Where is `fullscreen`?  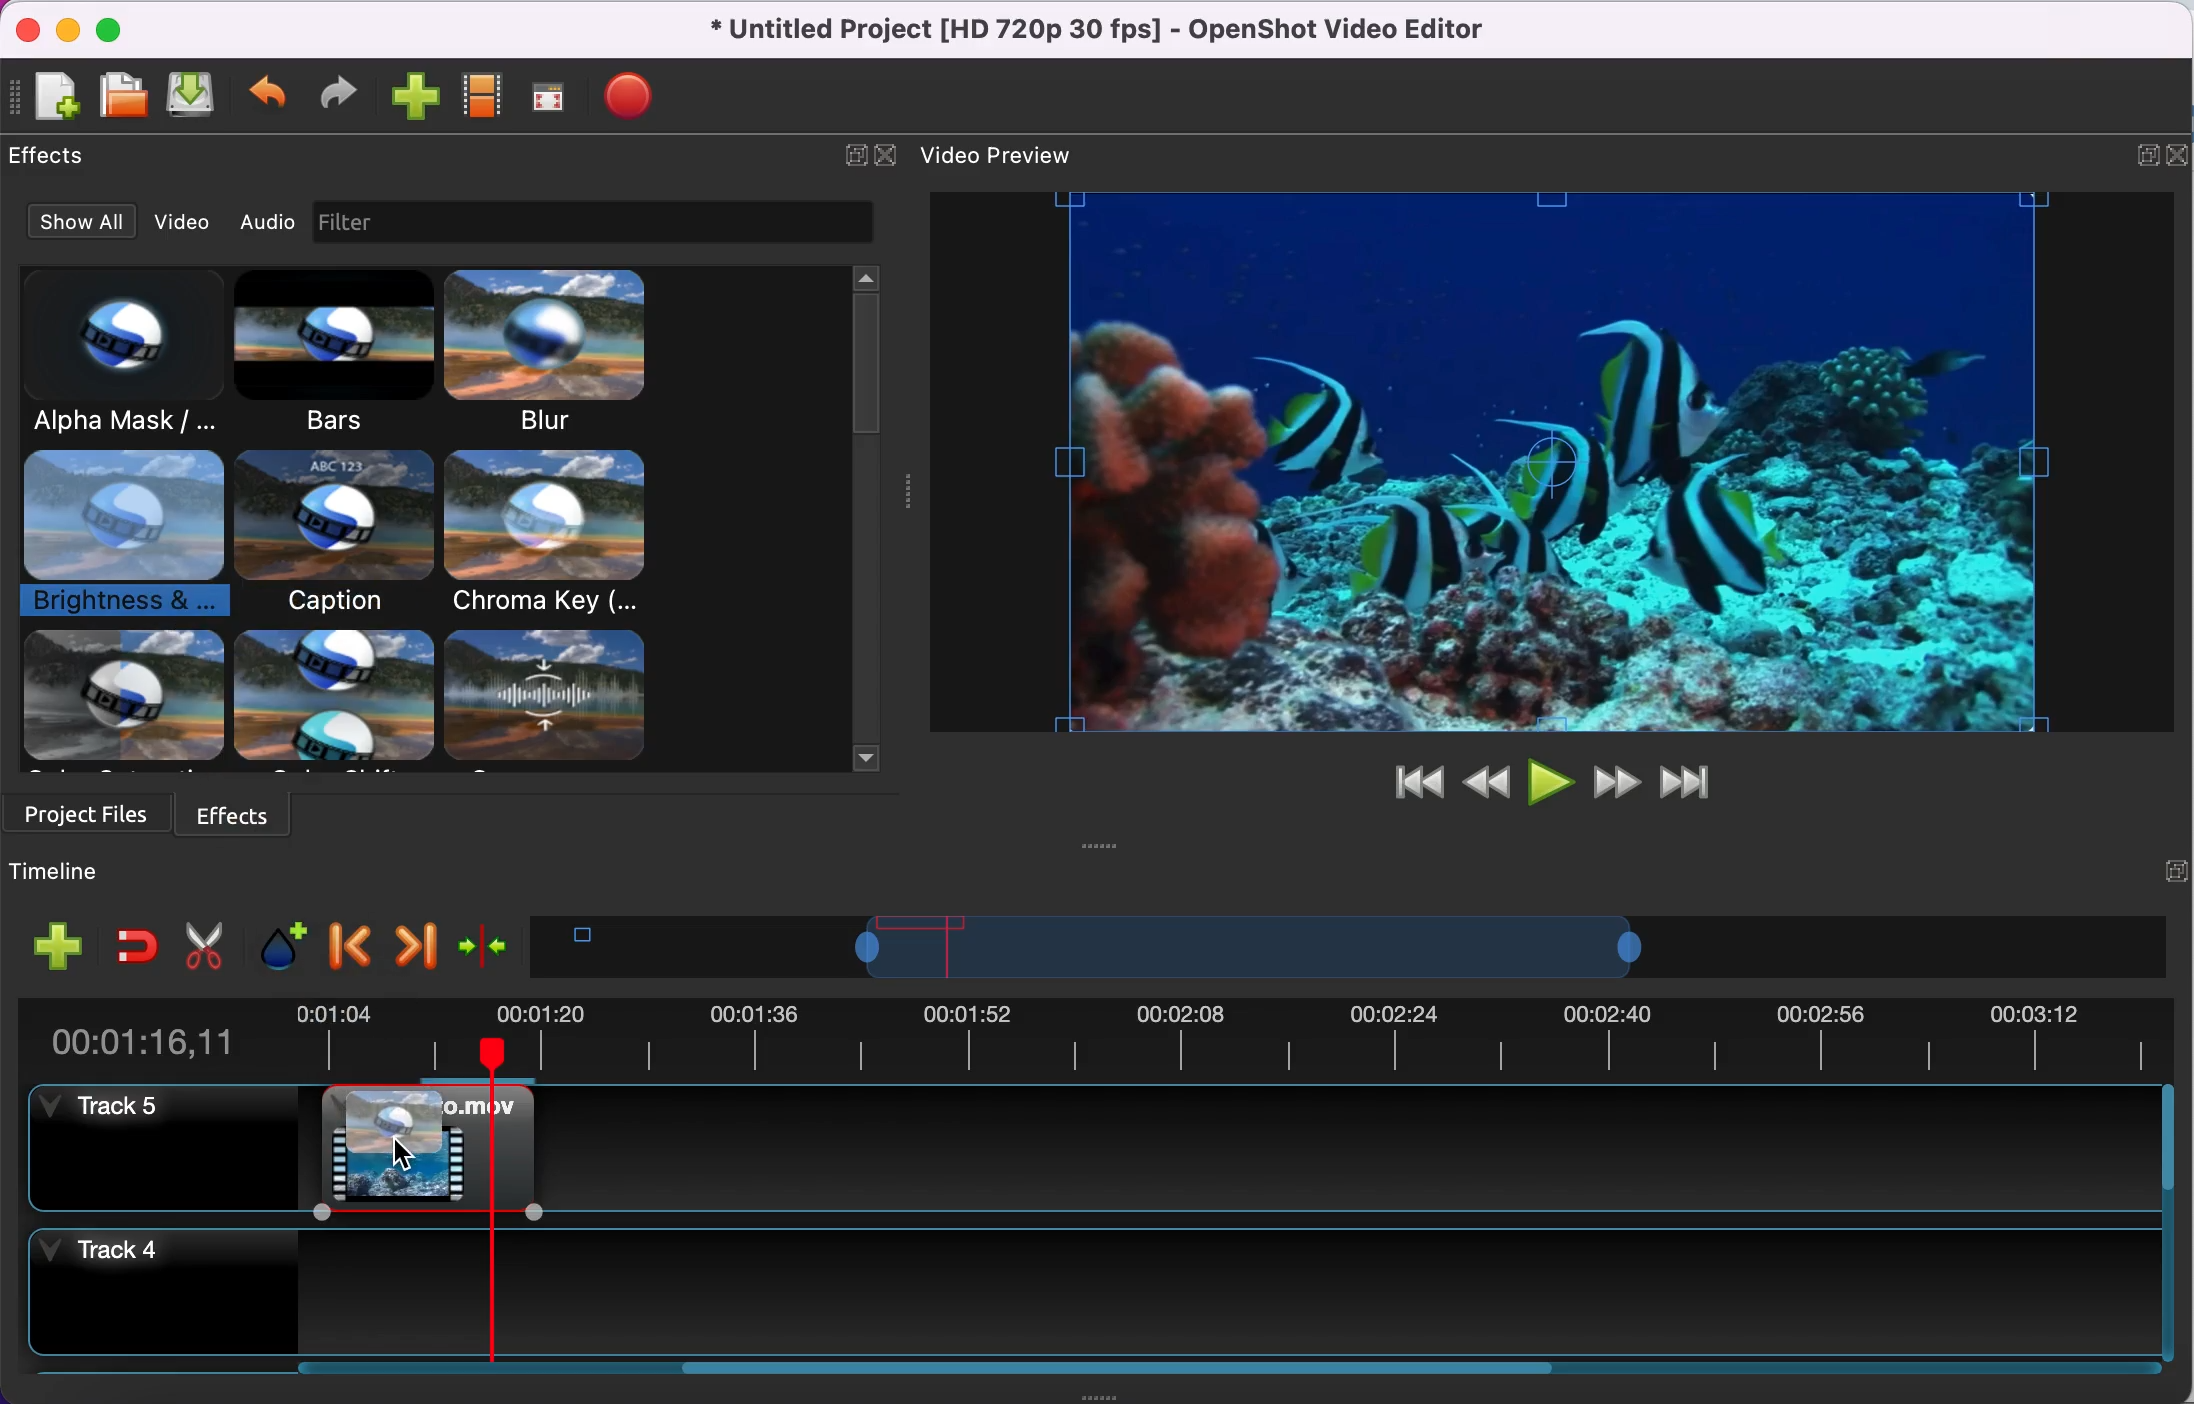 fullscreen is located at coordinates (546, 101).